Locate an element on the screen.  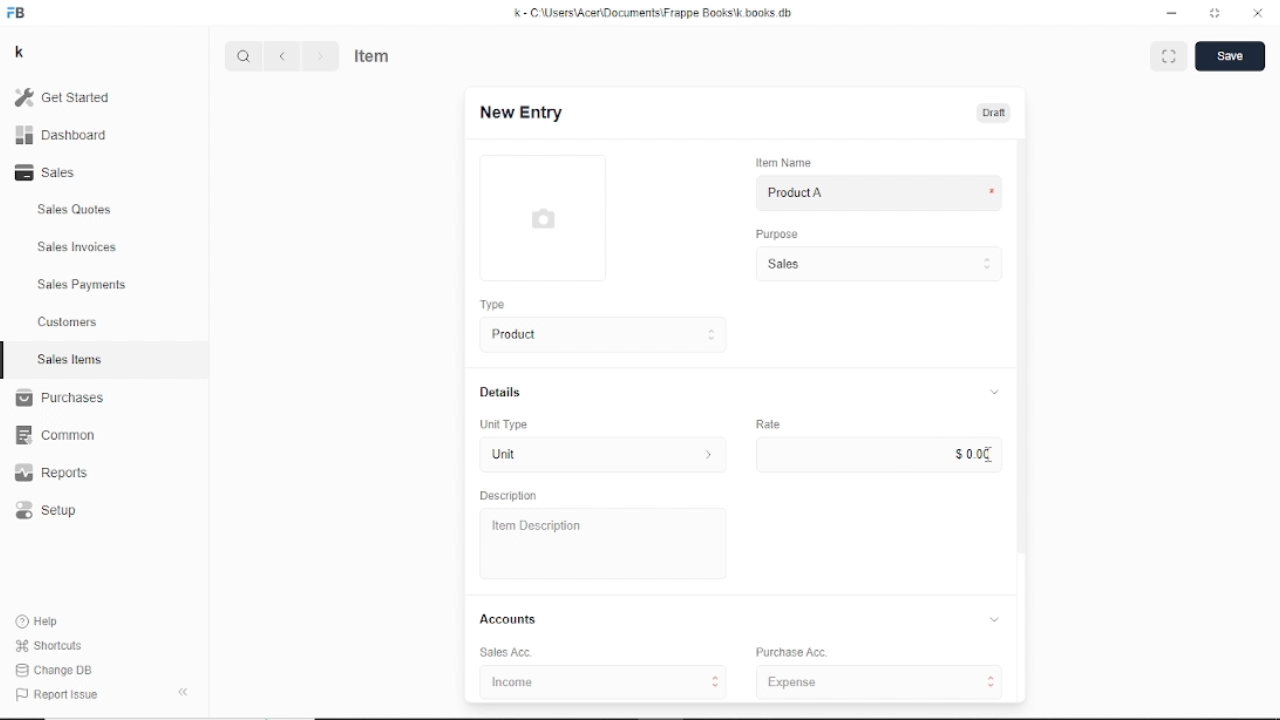
Toggle between form and full width is located at coordinates (1169, 56).